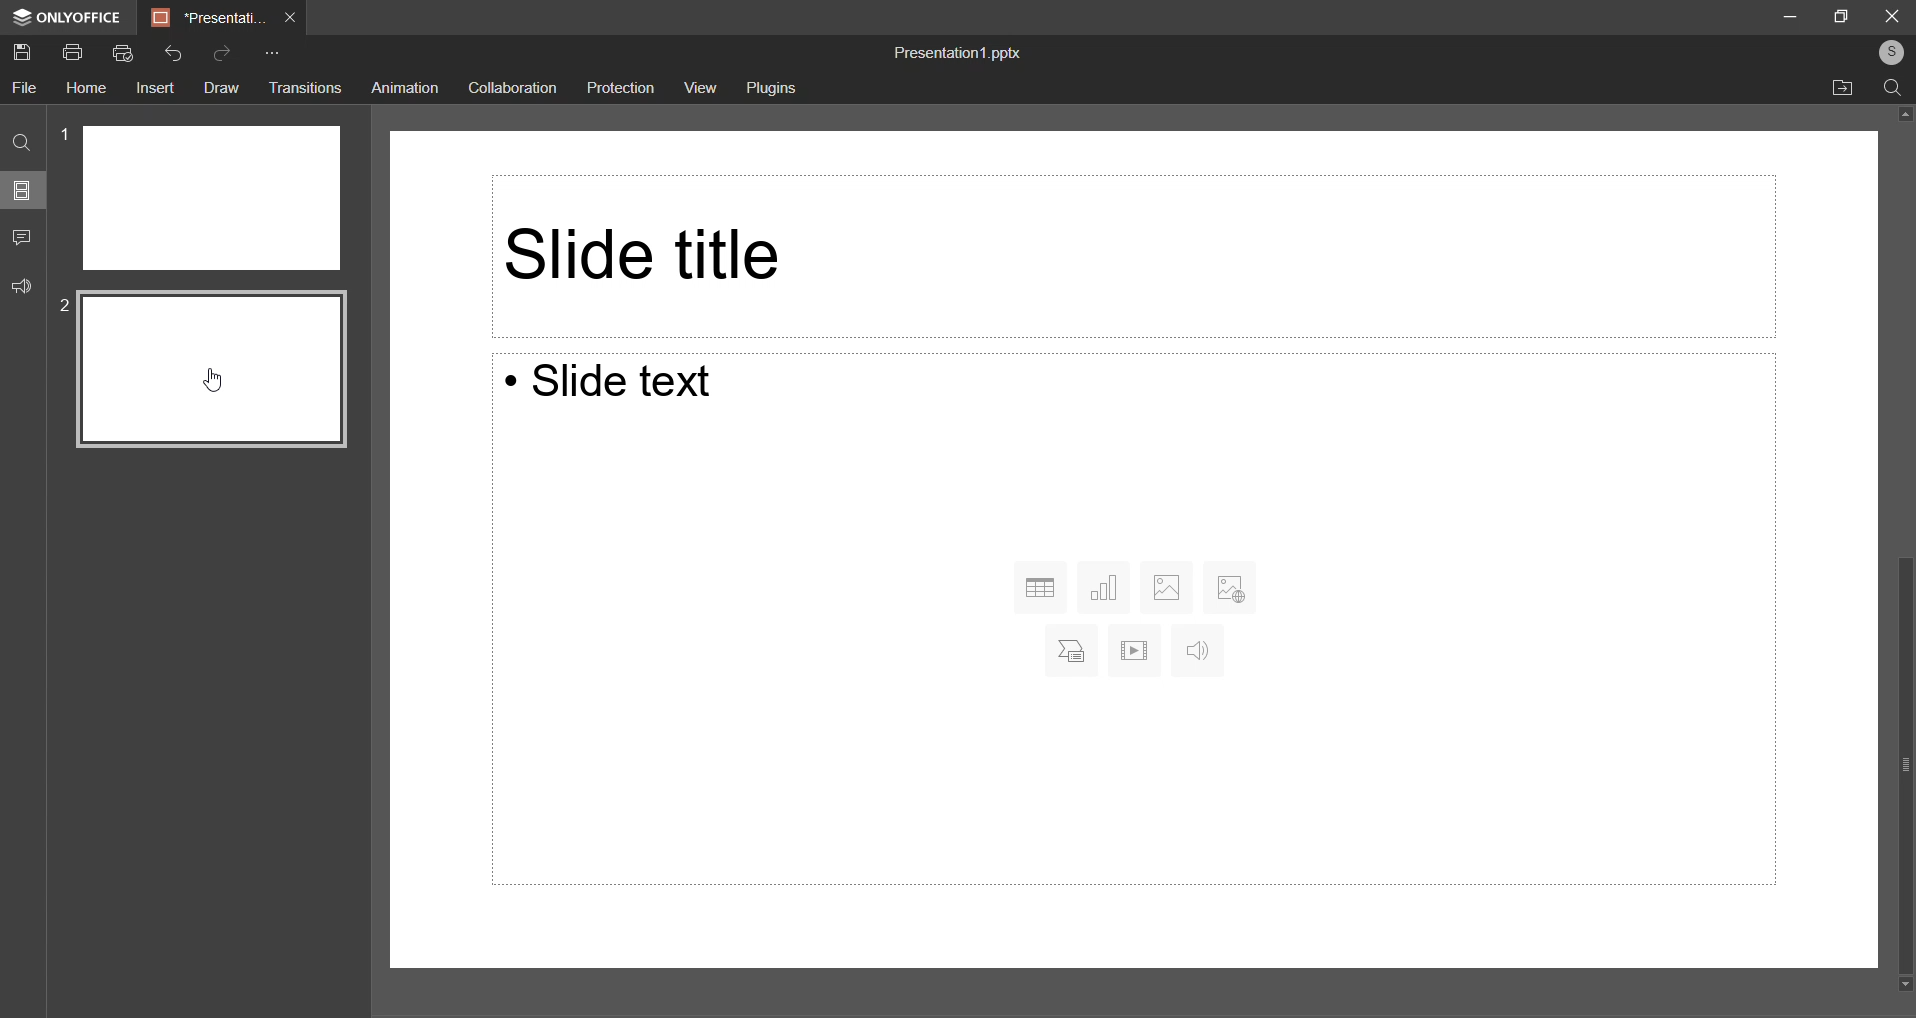 Image resolution: width=1916 pixels, height=1018 pixels. What do you see at coordinates (25, 288) in the screenshot?
I see `Feedback` at bounding box center [25, 288].